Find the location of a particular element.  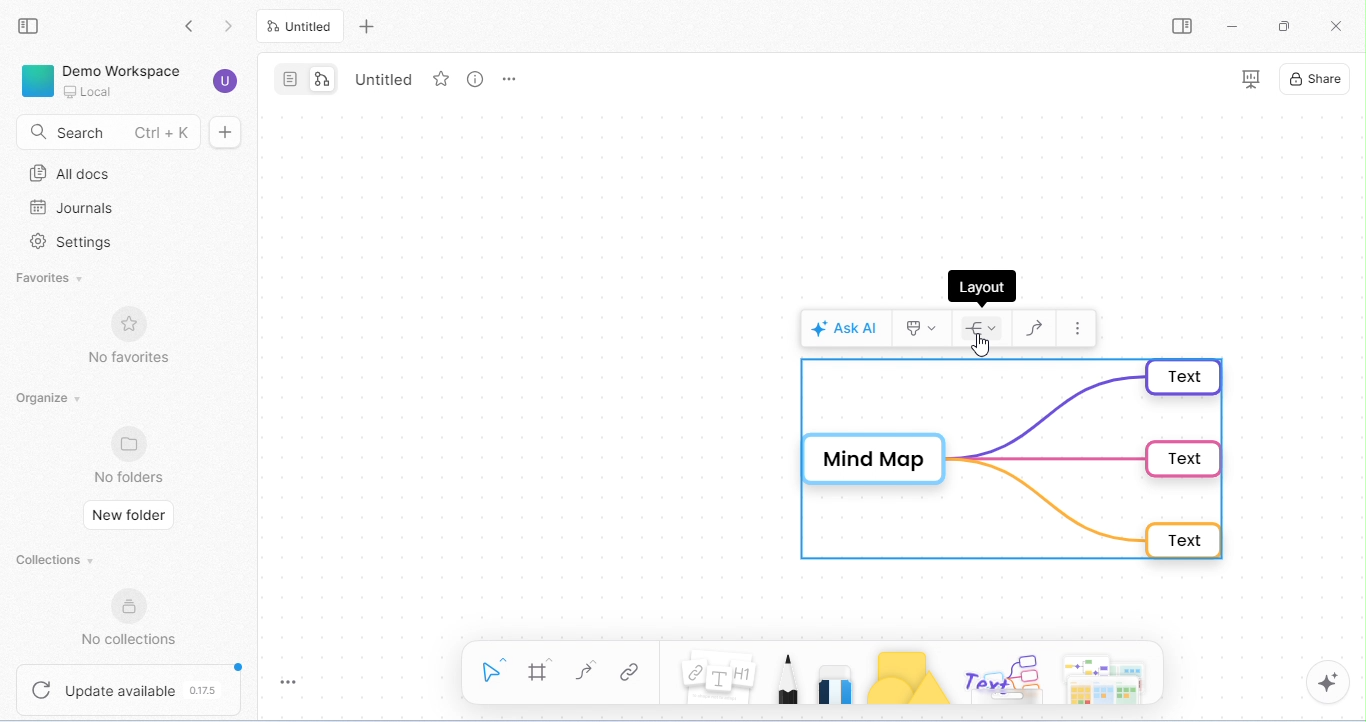

toggle zoom is located at coordinates (296, 683).